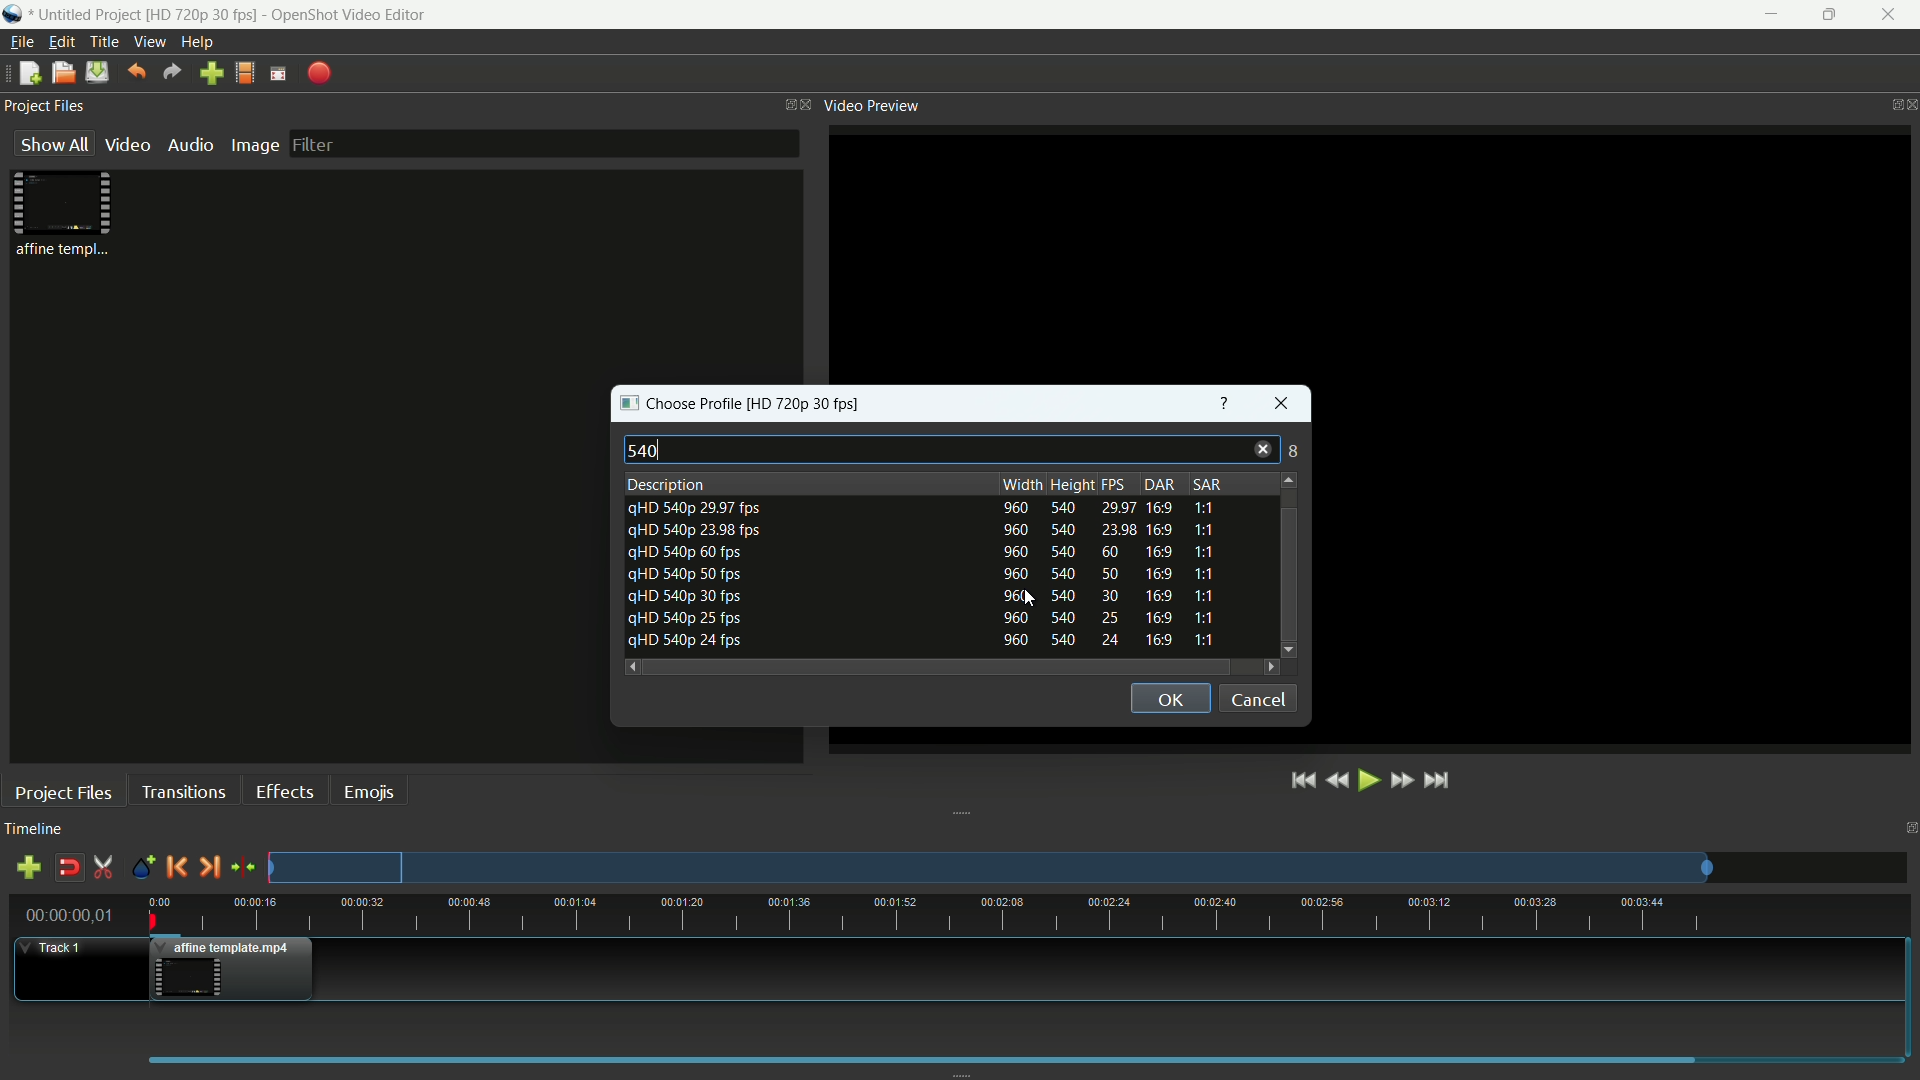 Image resolution: width=1920 pixels, height=1080 pixels. Describe the element at coordinates (872, 105) in the screenshot. I see `video preview` at that location.